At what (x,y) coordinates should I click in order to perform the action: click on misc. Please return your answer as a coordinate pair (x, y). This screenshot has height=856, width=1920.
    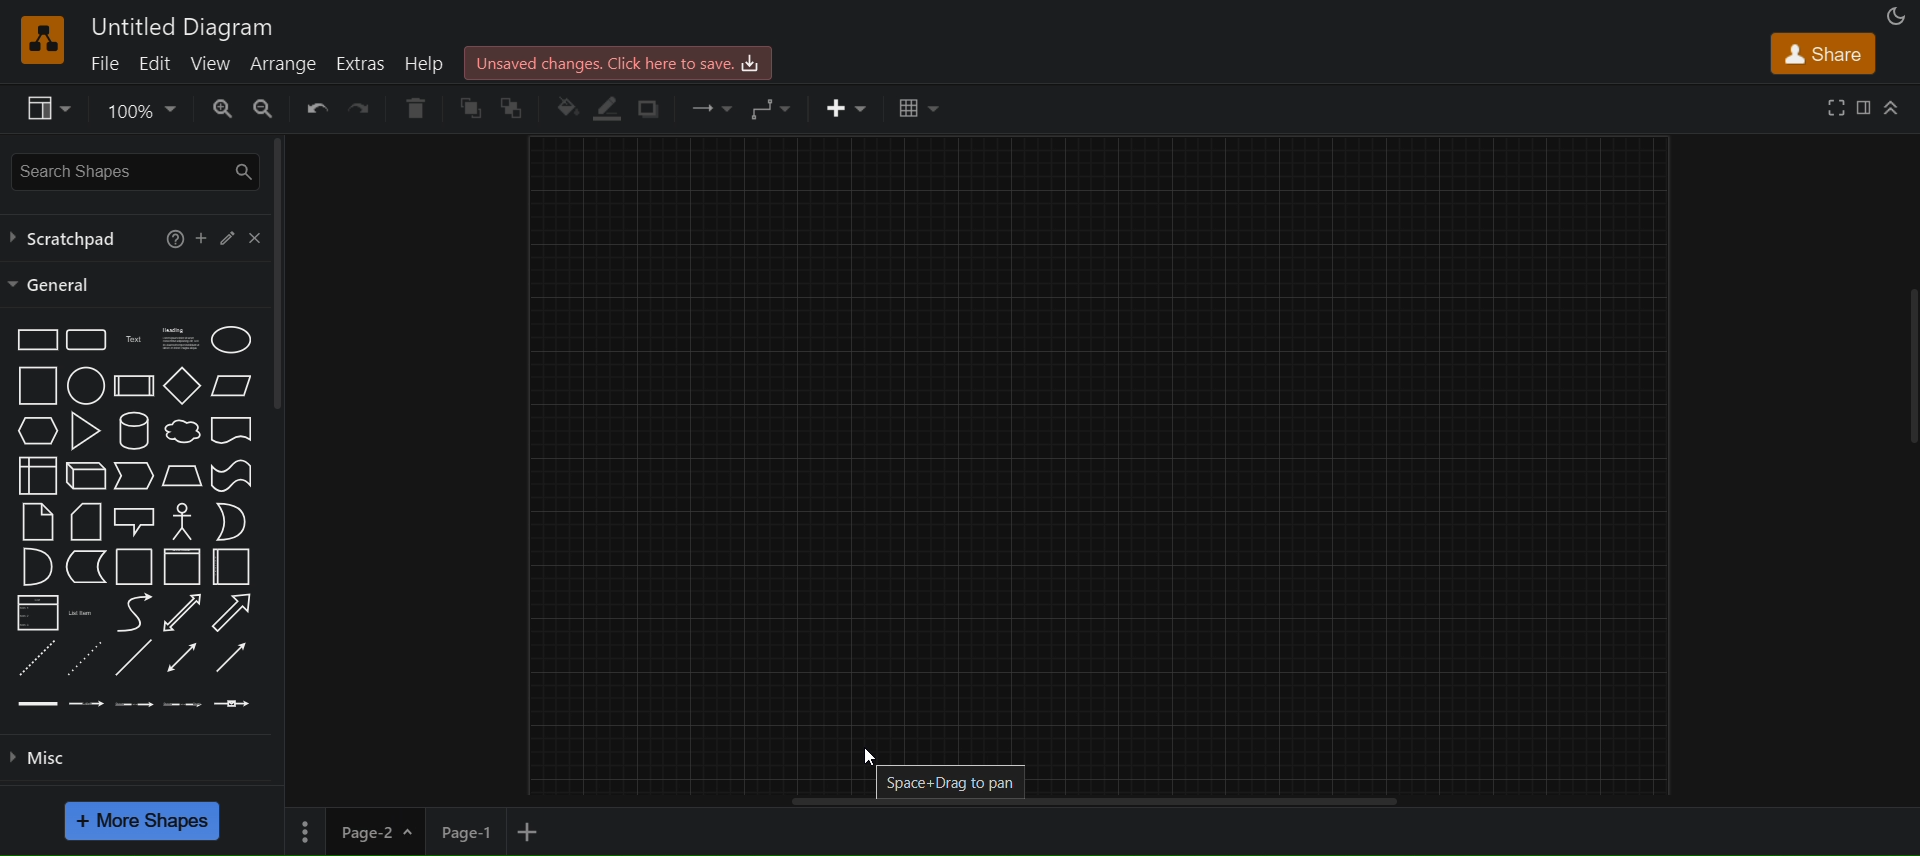
    Looking at the image, I should click on (133, 761).